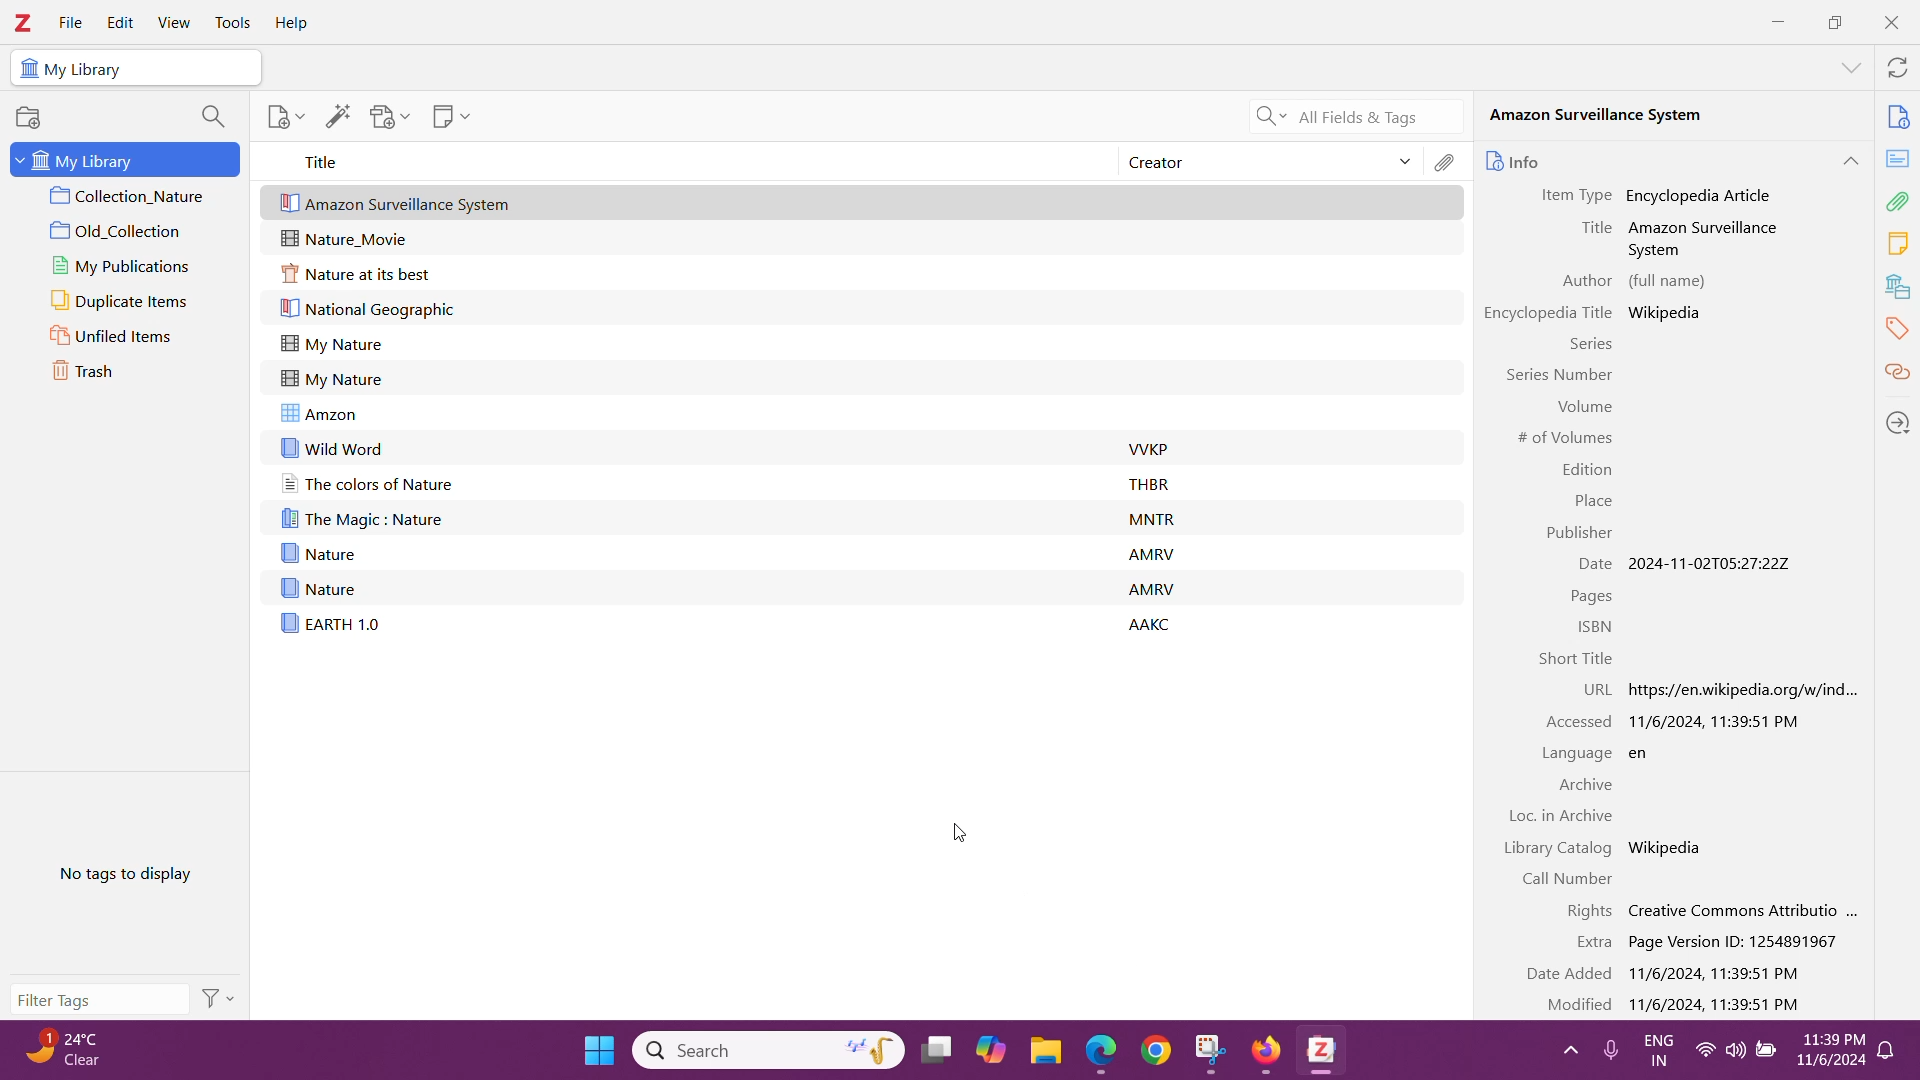 Image resolution: width=1920 pixels, height=1080 pixels. What do you see at coordinates (1574, 660) in the screenshot?
I see `Short Title` at bounding box center [1574, 660].